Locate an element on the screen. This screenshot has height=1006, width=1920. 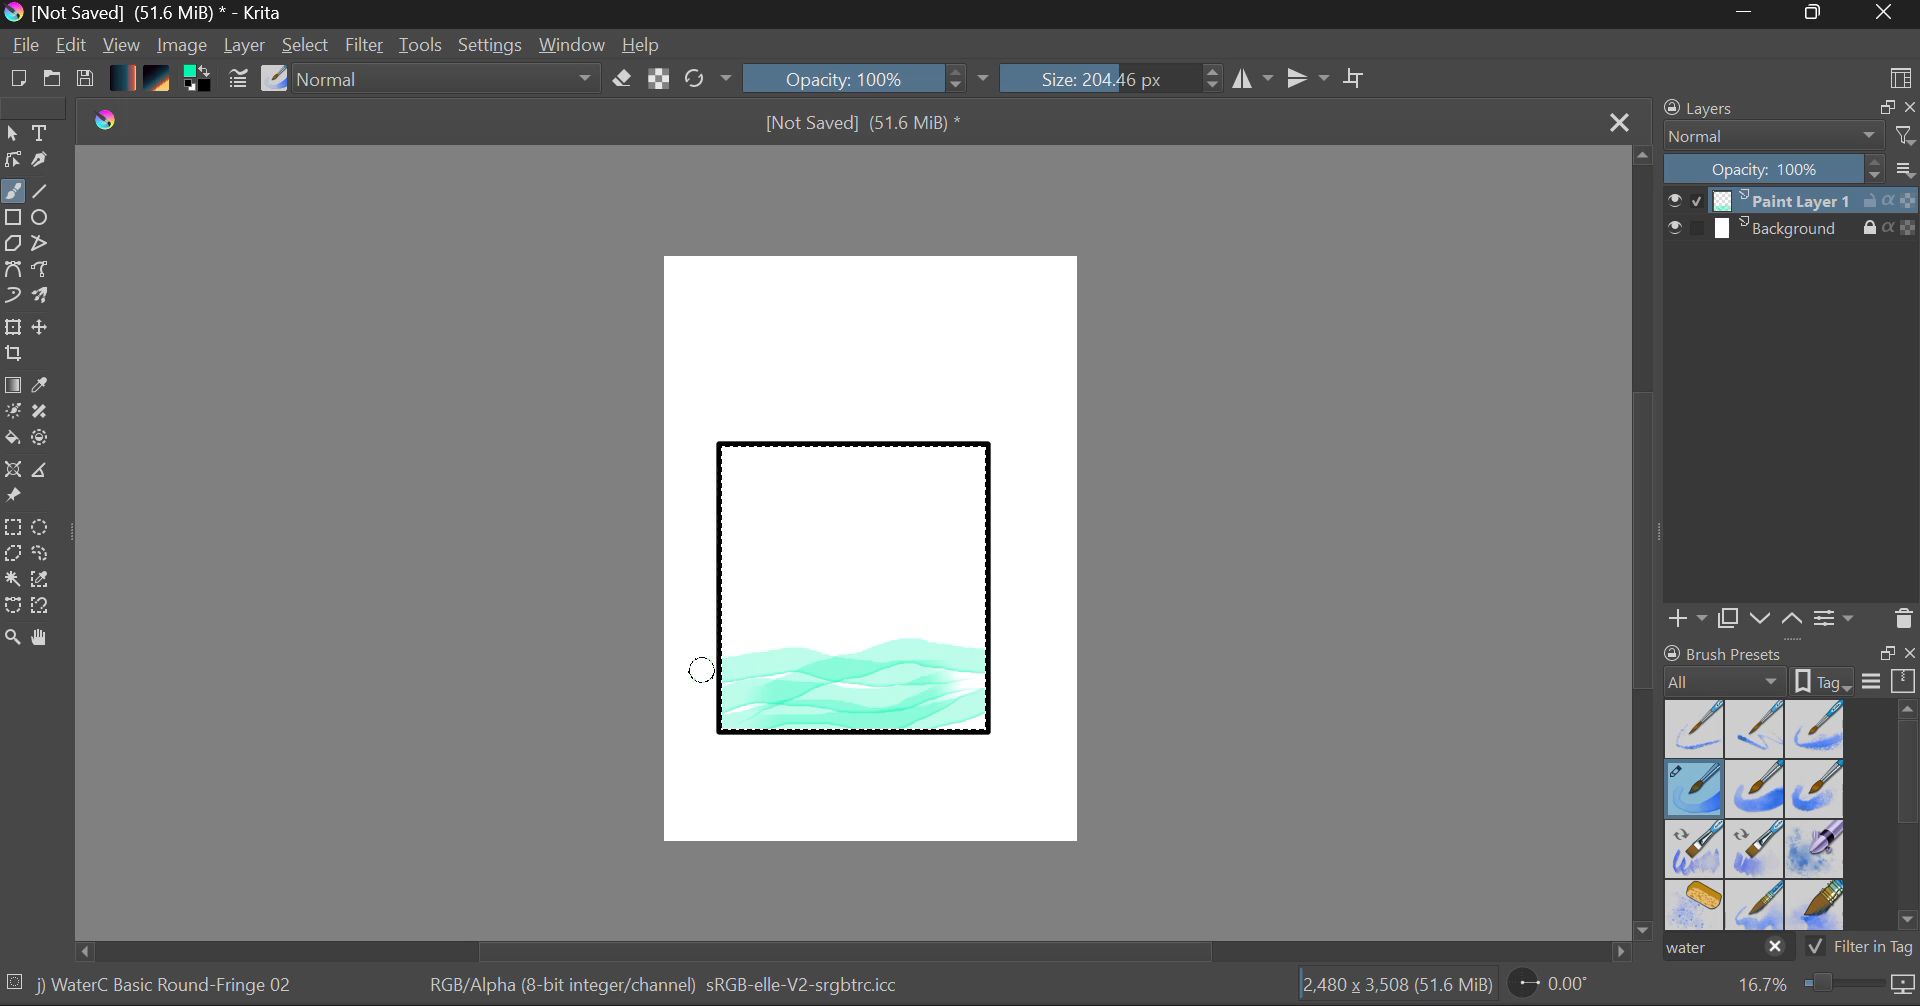
Brush presets docket is located at coordinates (1790, 667).